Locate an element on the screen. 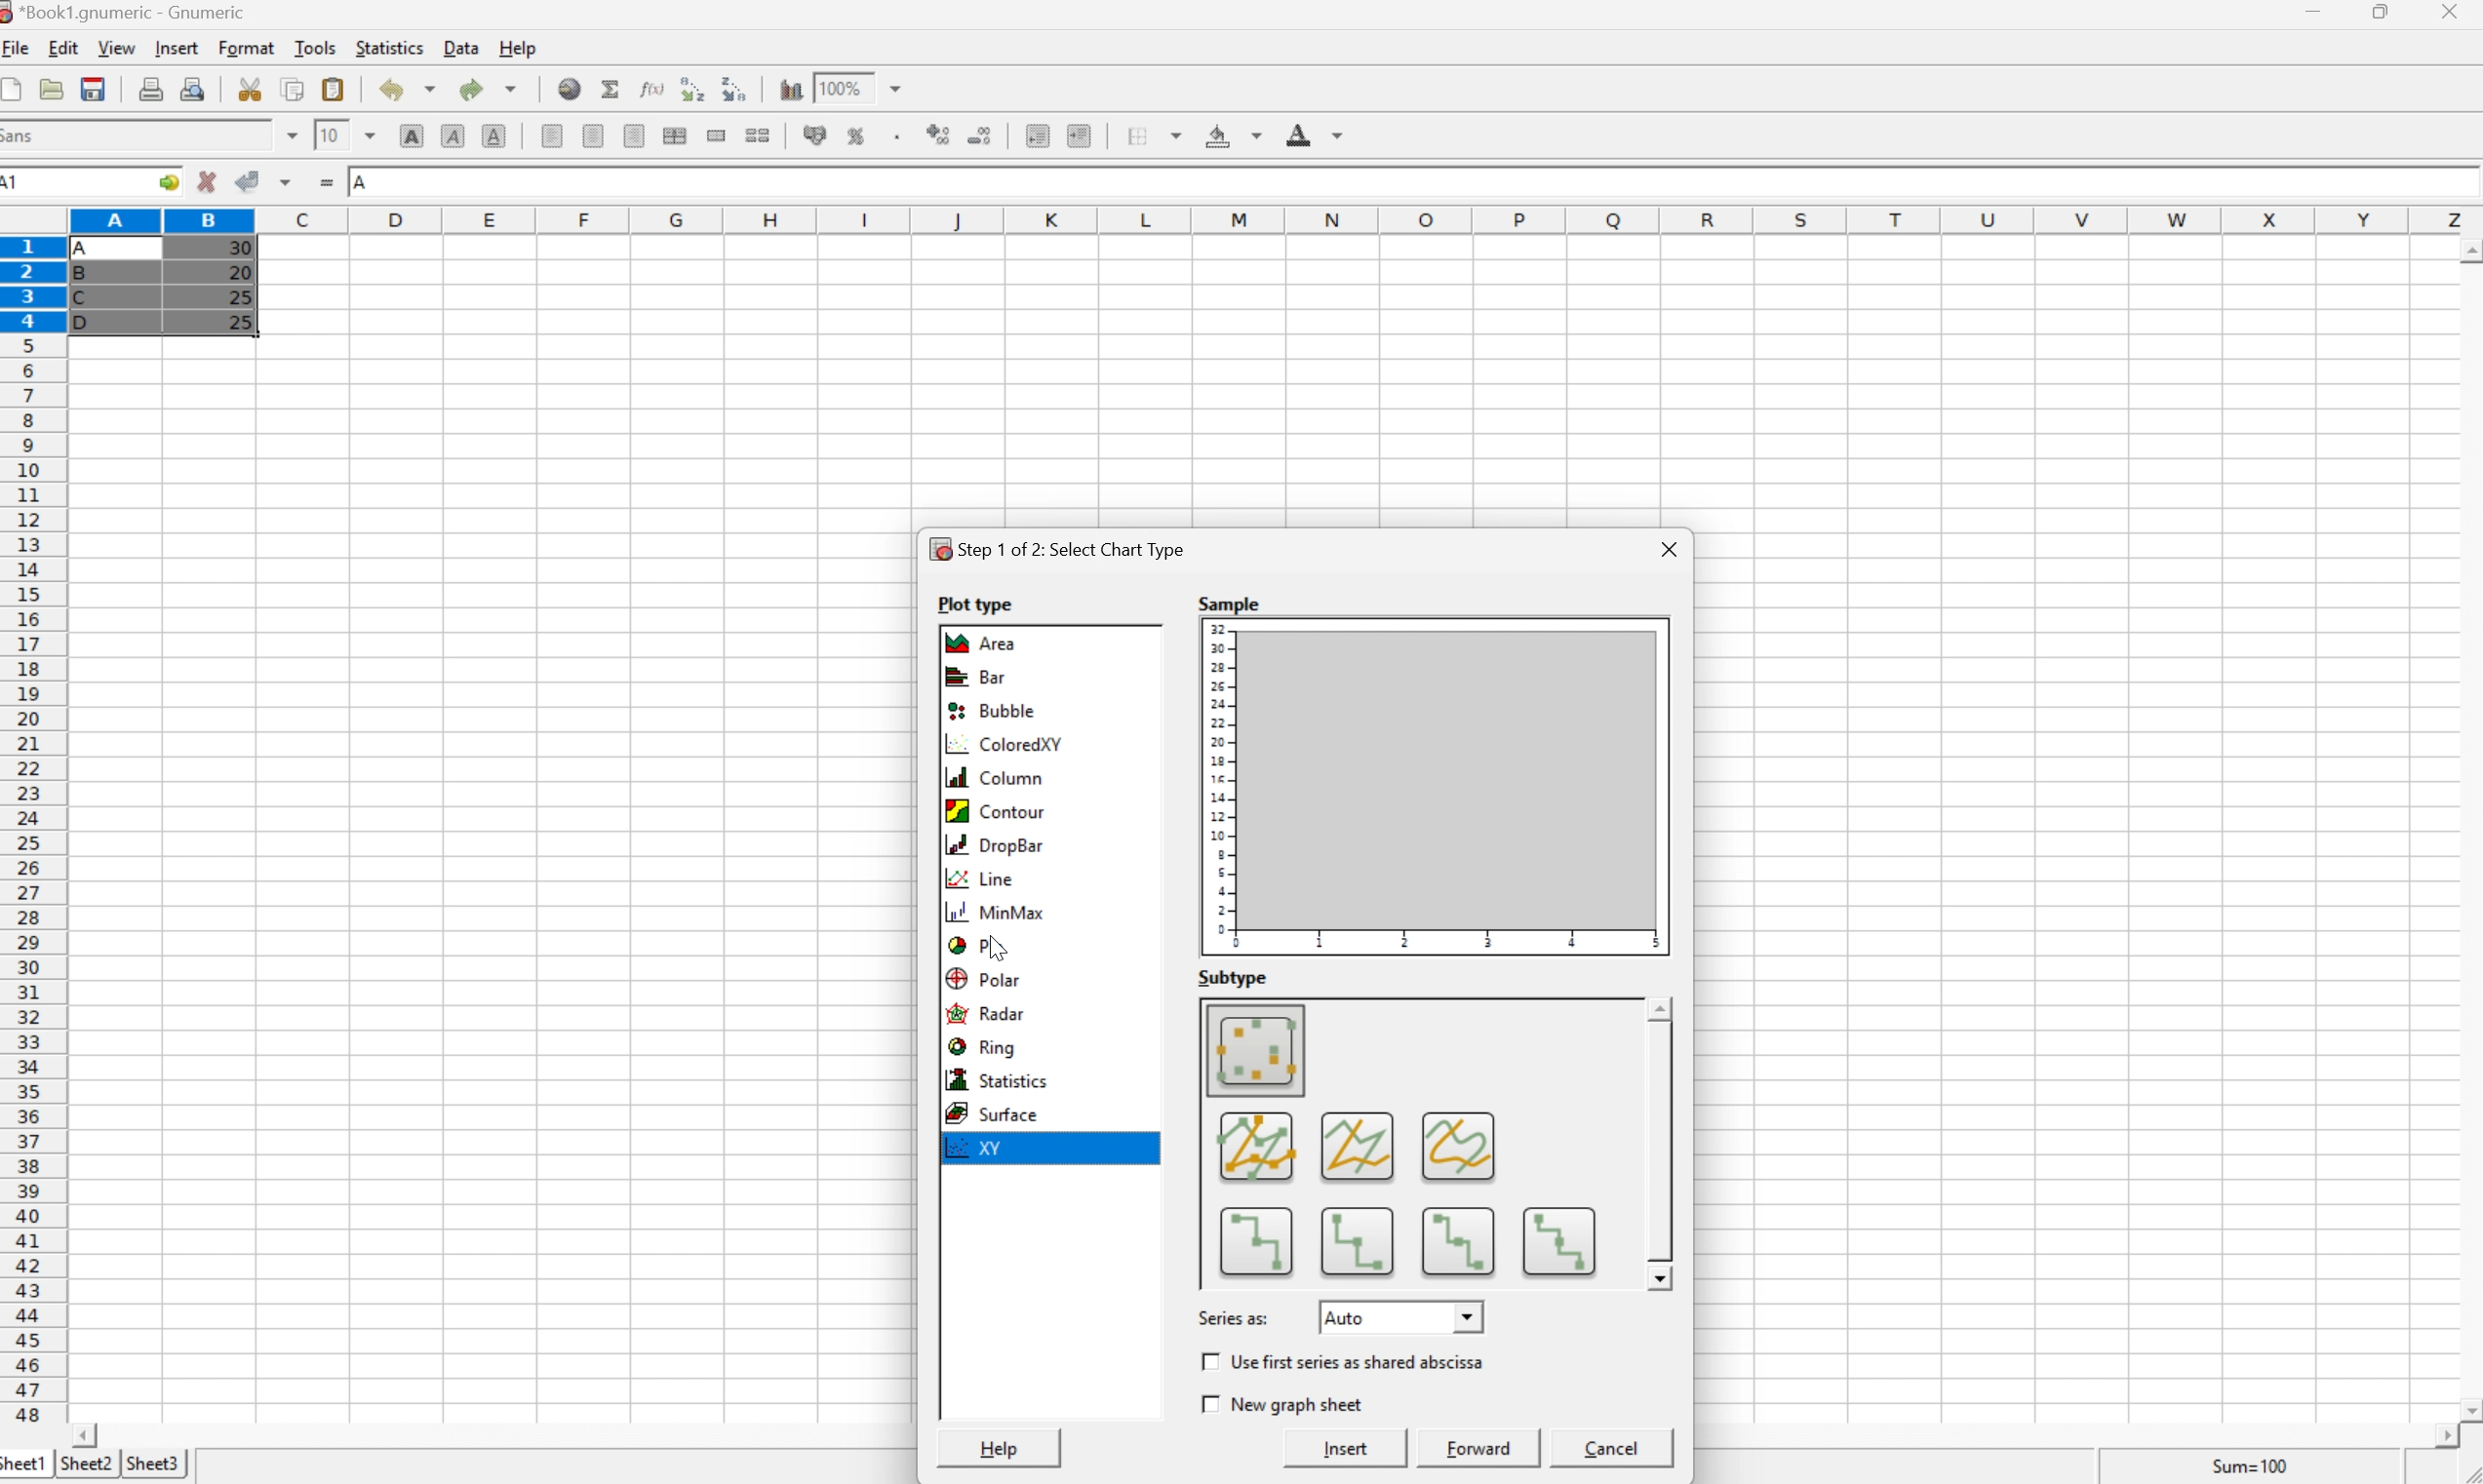 This screenshot has height=1484, width=2483. Redo is located at coordinates (486, 86).